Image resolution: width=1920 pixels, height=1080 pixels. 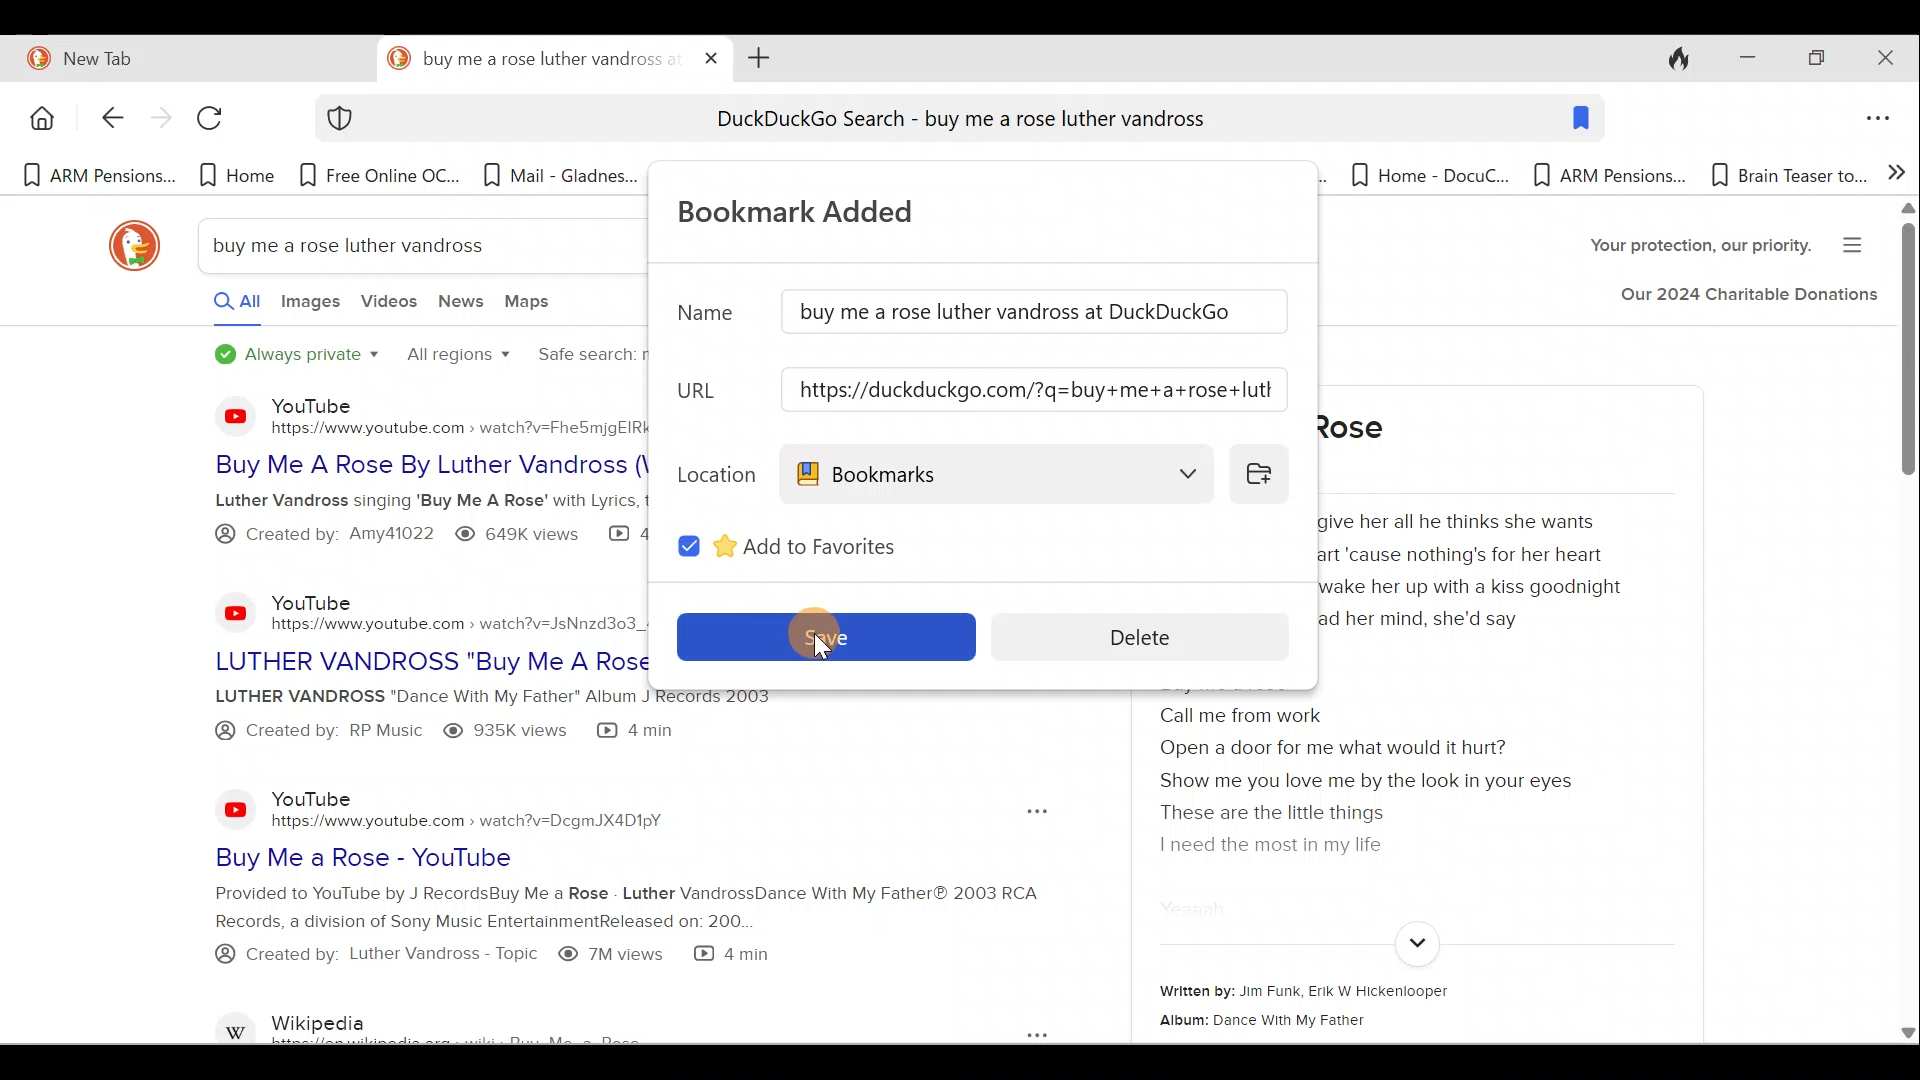 I want to click on New Tab, so click(x=184, y=55).